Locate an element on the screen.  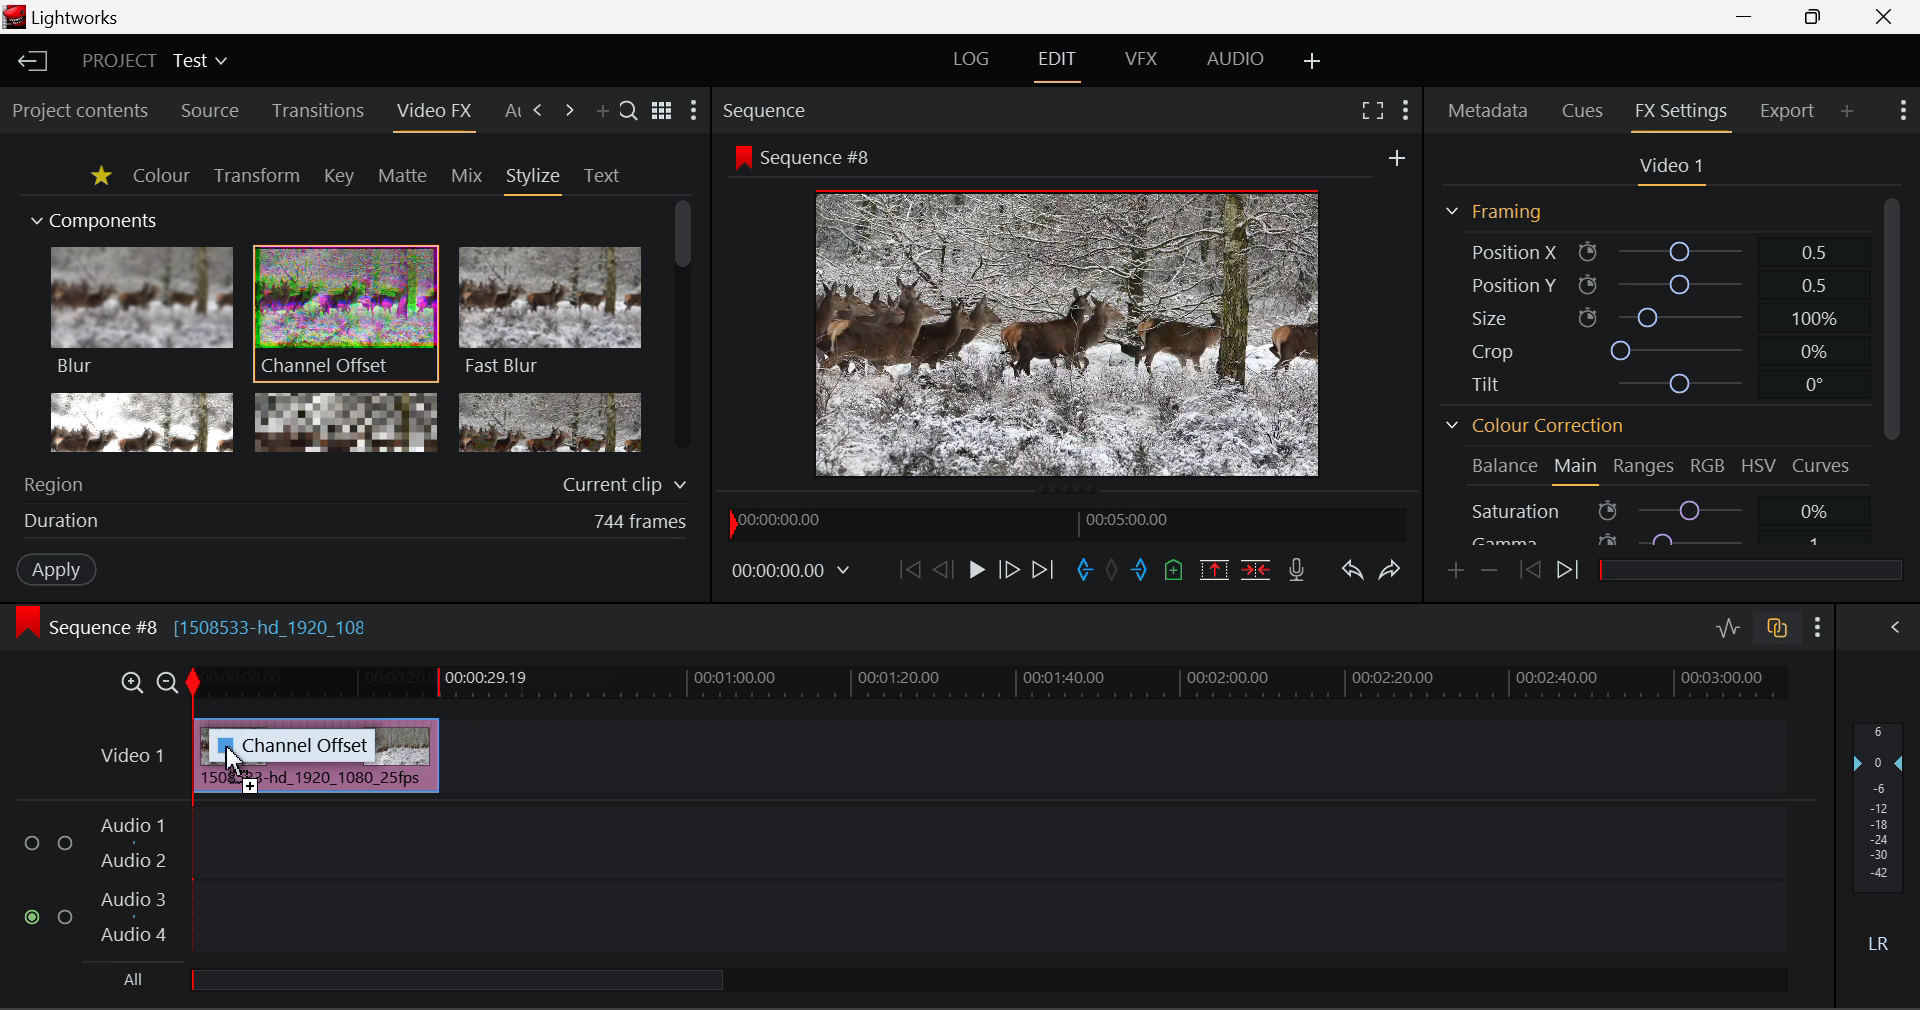
Mark Out is located at coordinates (1138, 570).